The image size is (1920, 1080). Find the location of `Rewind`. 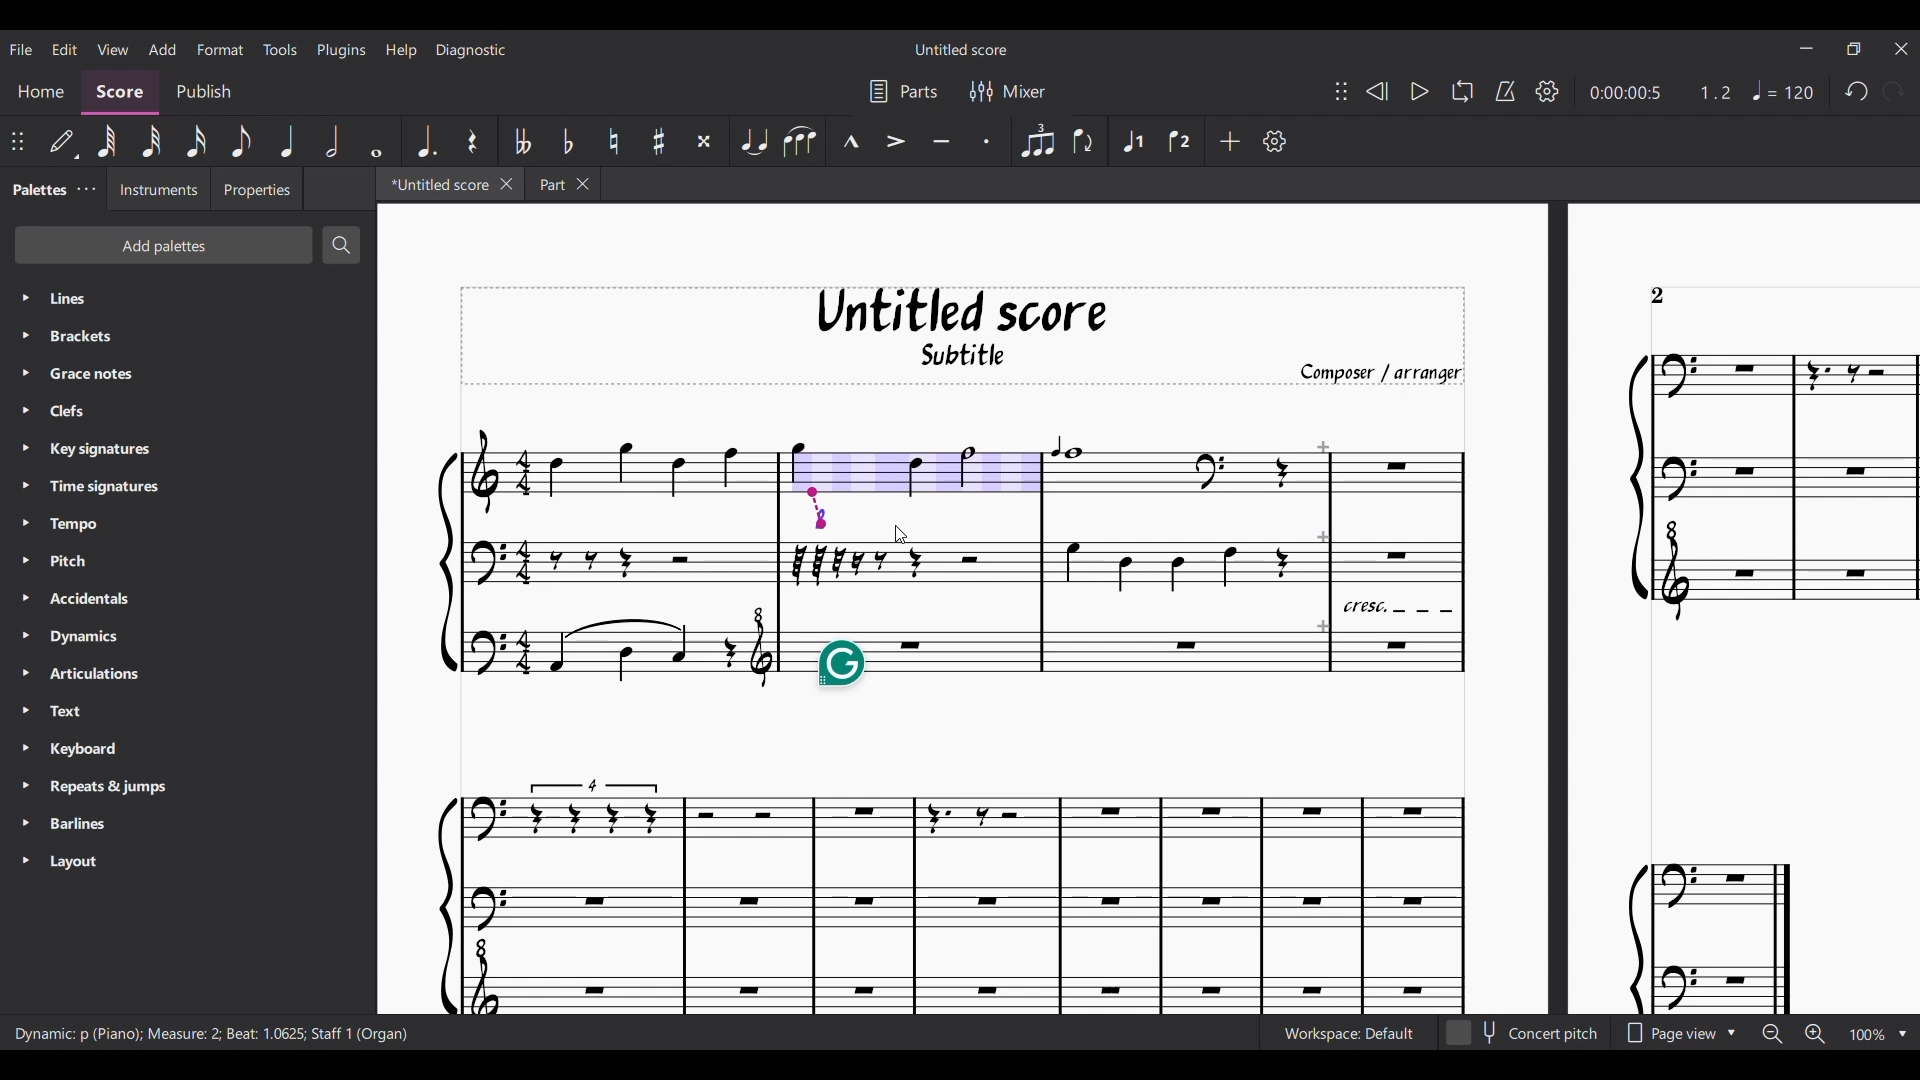

Rewind is located at coordinates (1378, 91).